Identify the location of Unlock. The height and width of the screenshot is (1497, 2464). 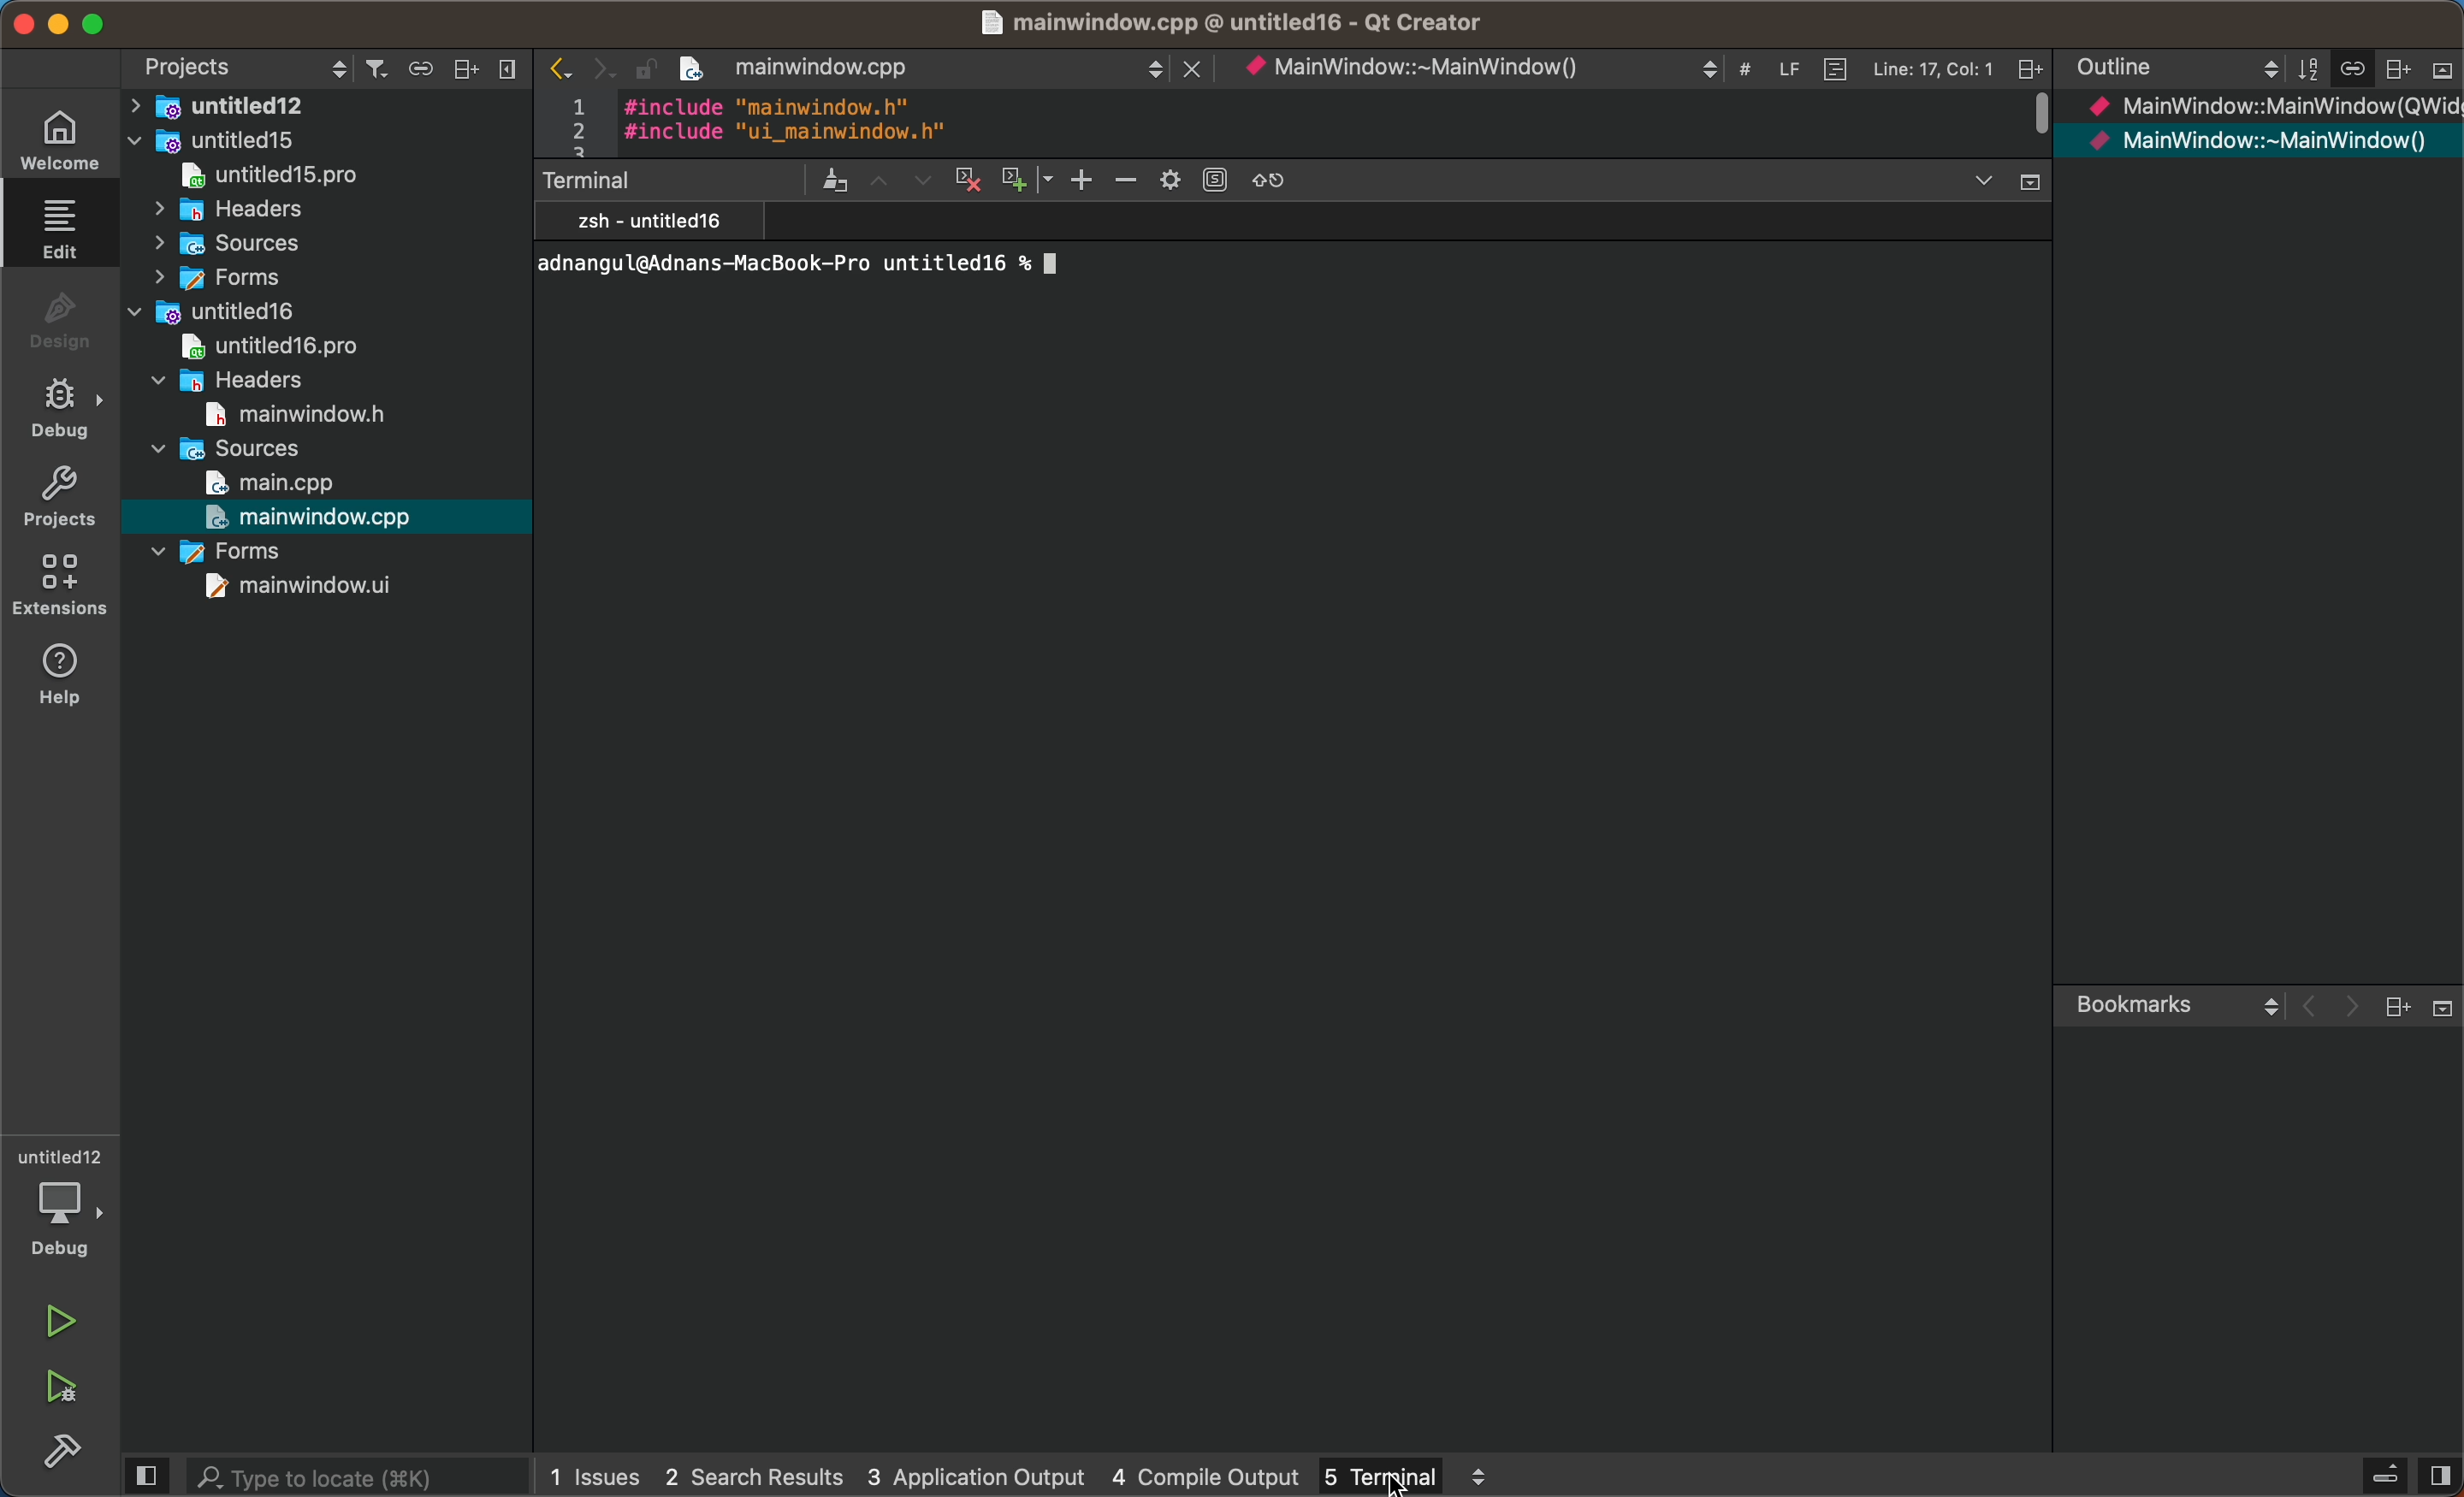
(640, 67).